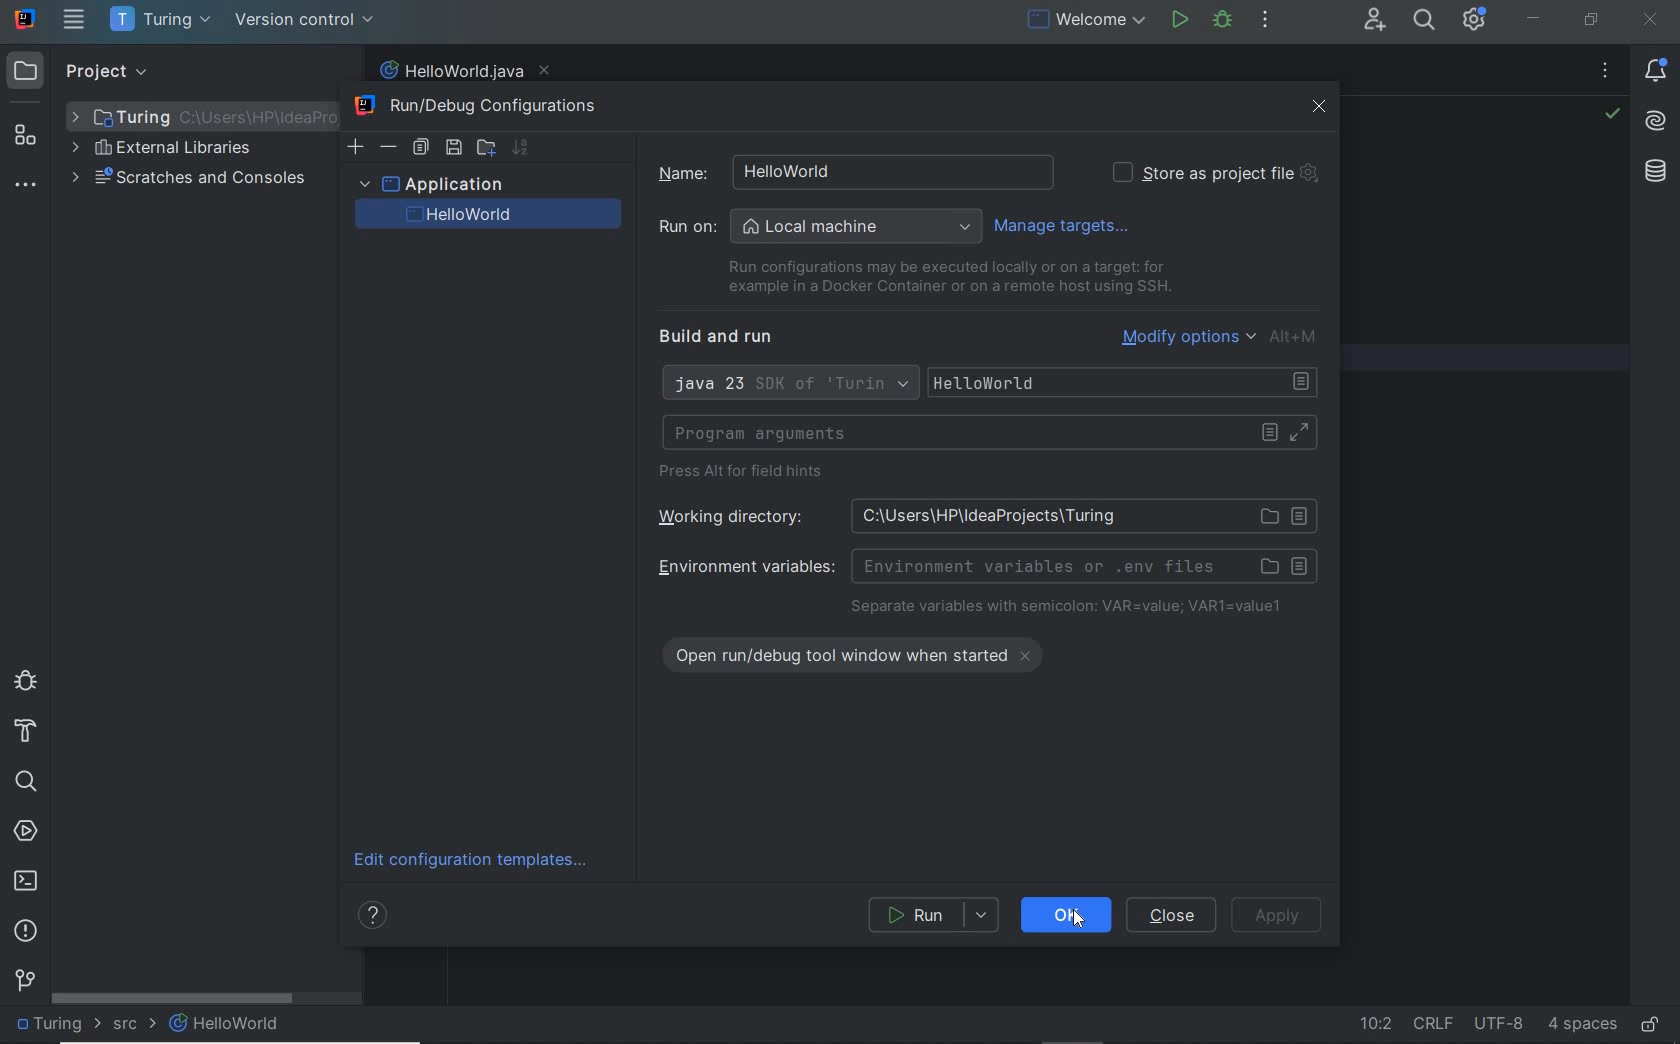 Image resolution: width=1680 pixels, height=1044 pixels. Describe the element at coordinates (189, 180) in the screenshot. I see `scratches and consoles` at that location.